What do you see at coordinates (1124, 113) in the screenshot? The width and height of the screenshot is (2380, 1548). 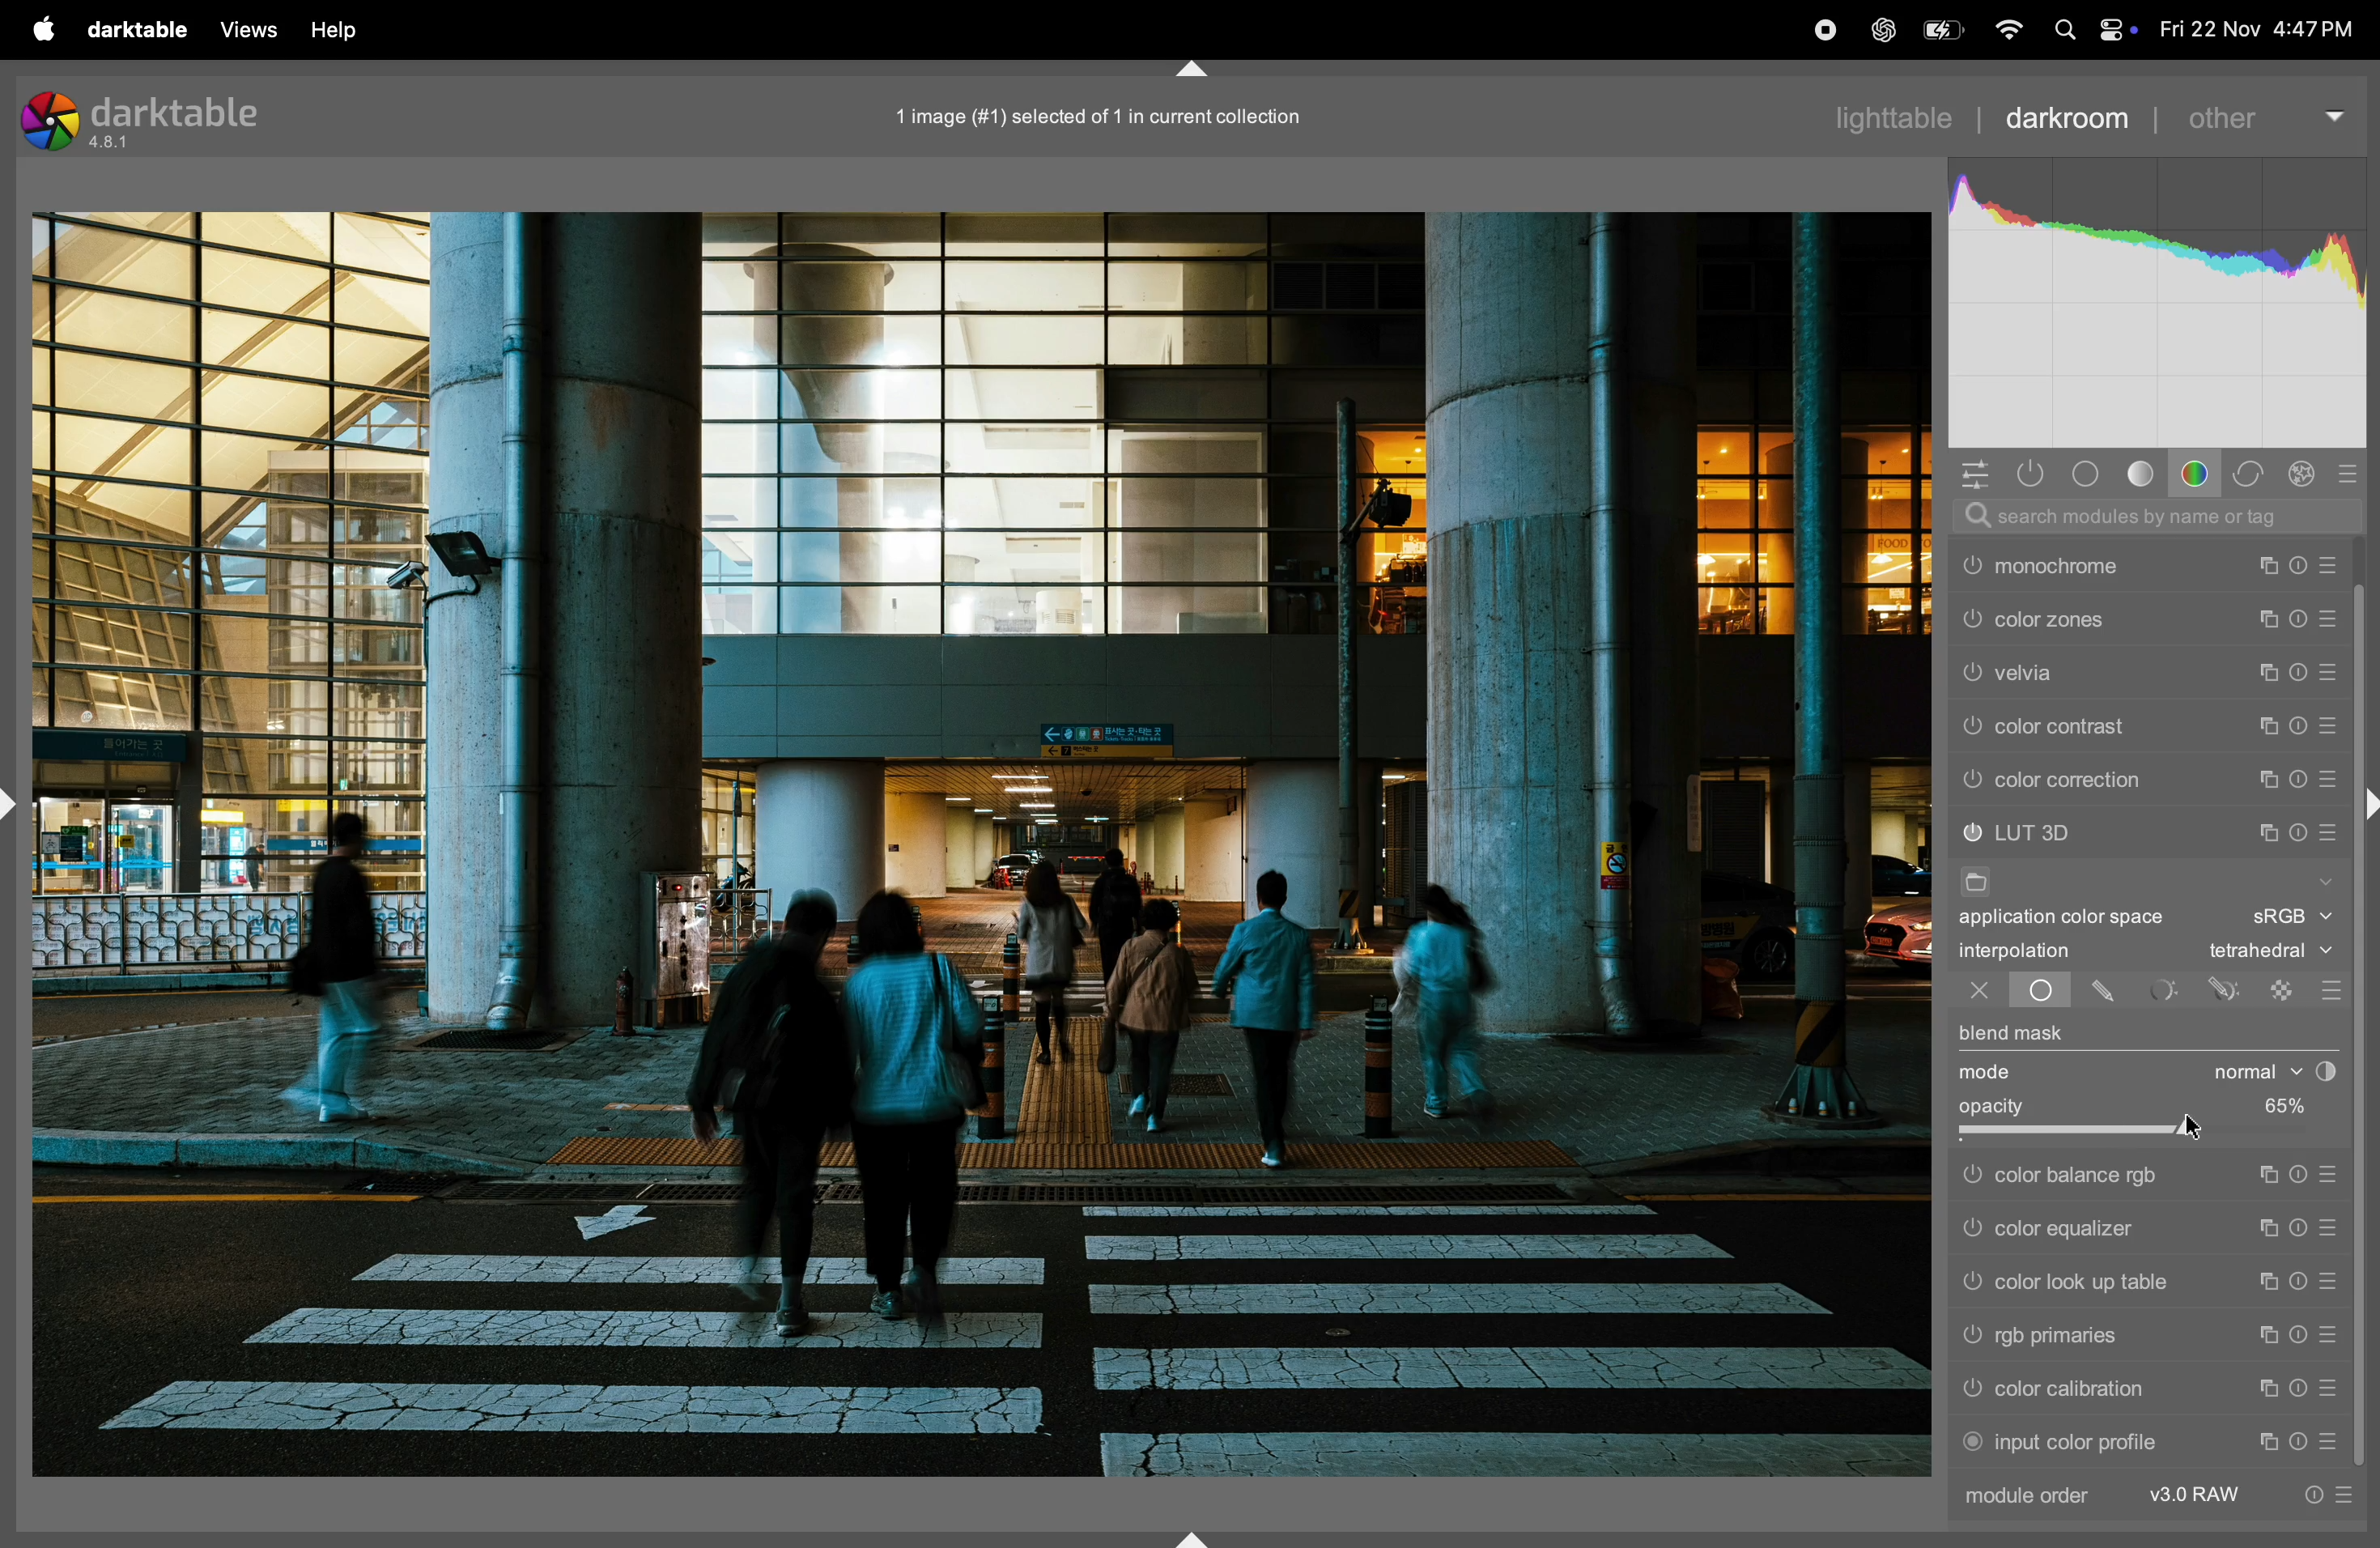 I see `image selected` at bounding box center [1124, 113].